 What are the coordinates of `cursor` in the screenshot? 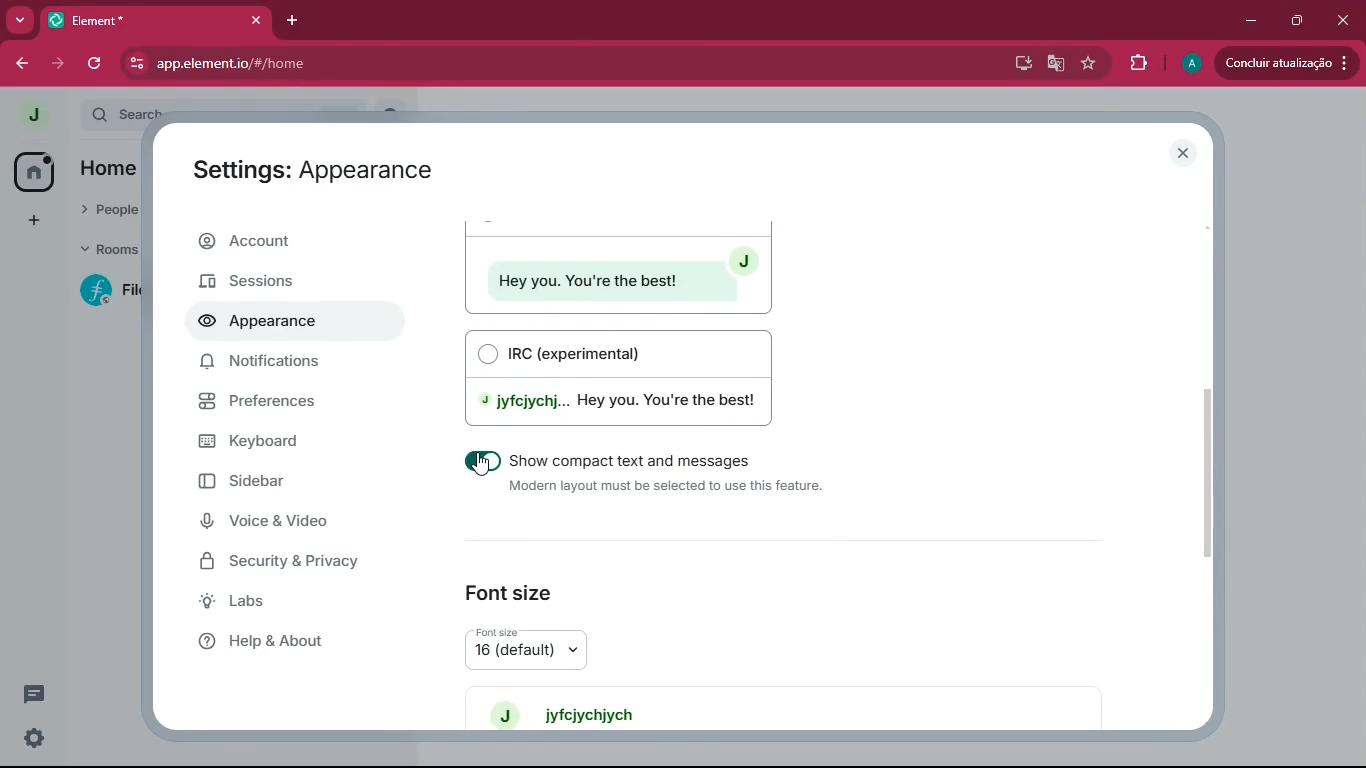 It's located at (480, 468).